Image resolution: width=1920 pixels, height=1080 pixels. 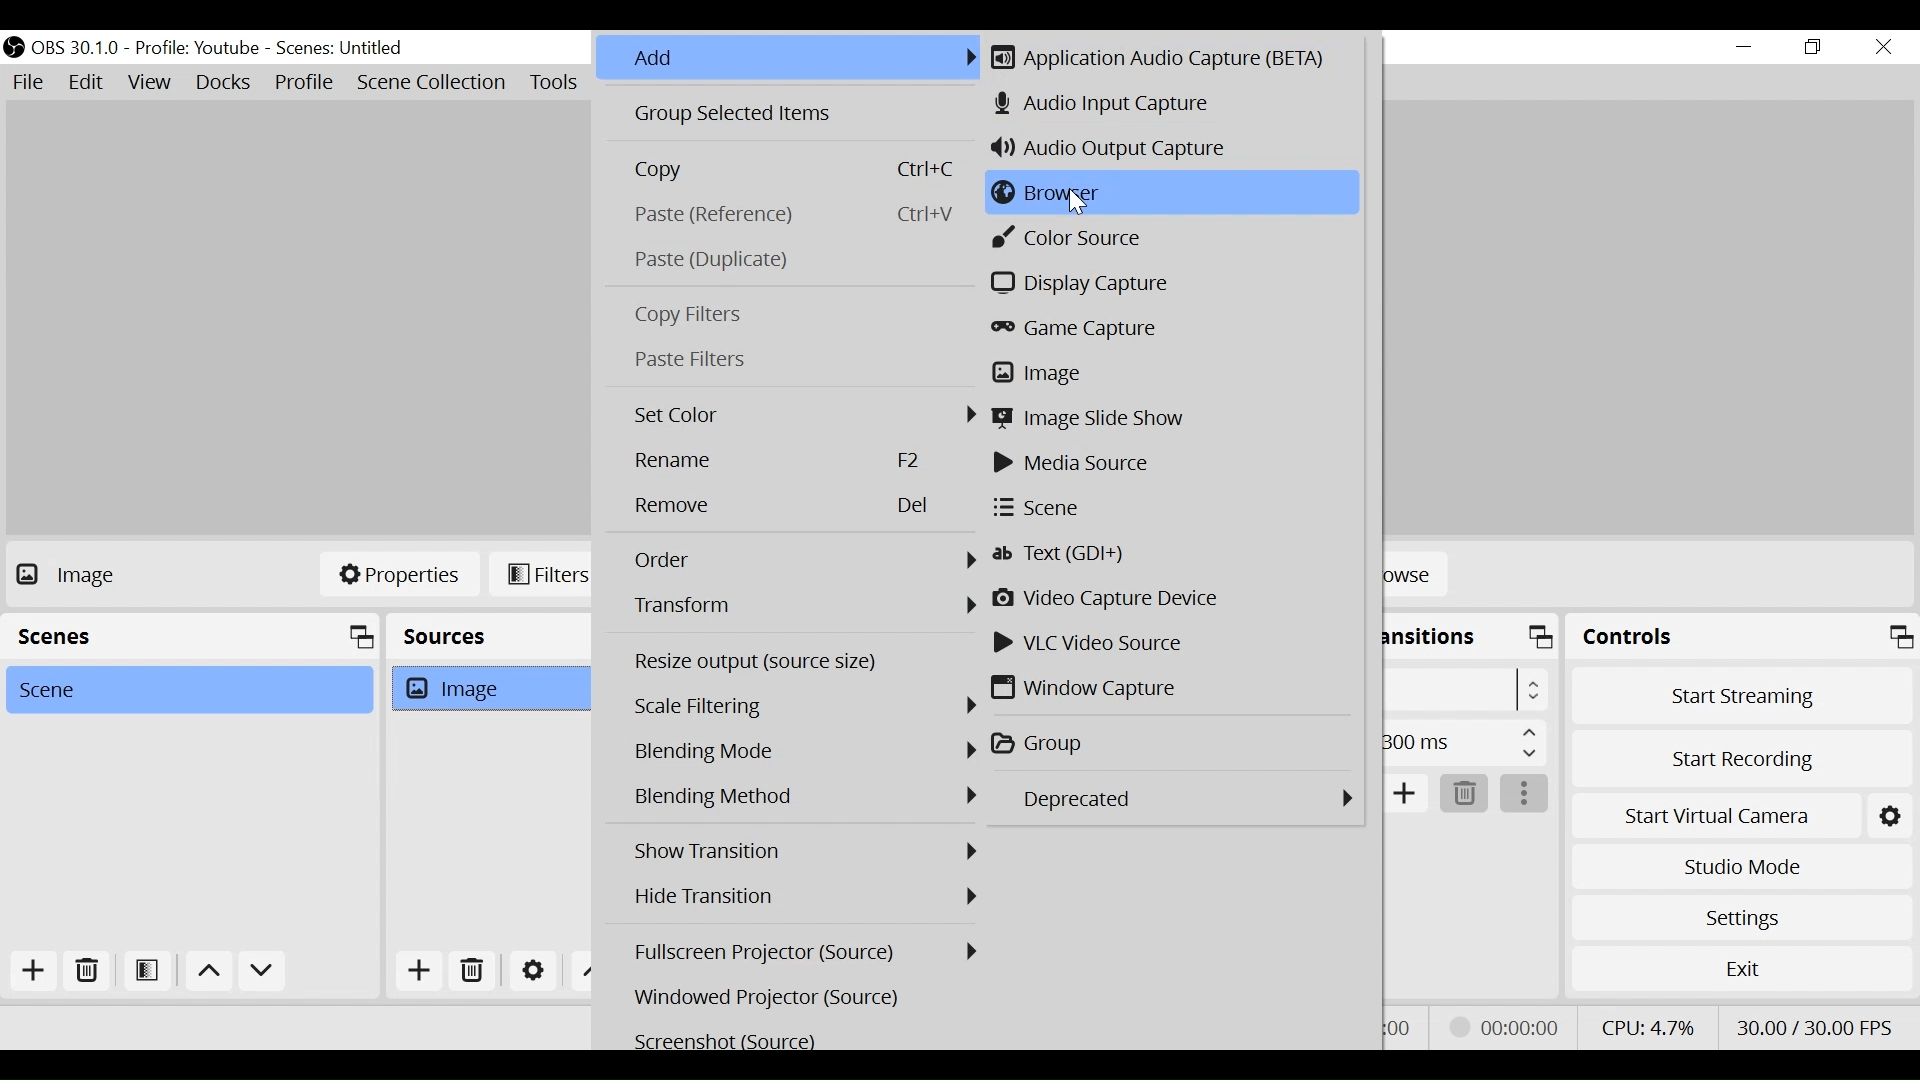 I want to click on Paste Duplicate, so click(x=796, y=262).